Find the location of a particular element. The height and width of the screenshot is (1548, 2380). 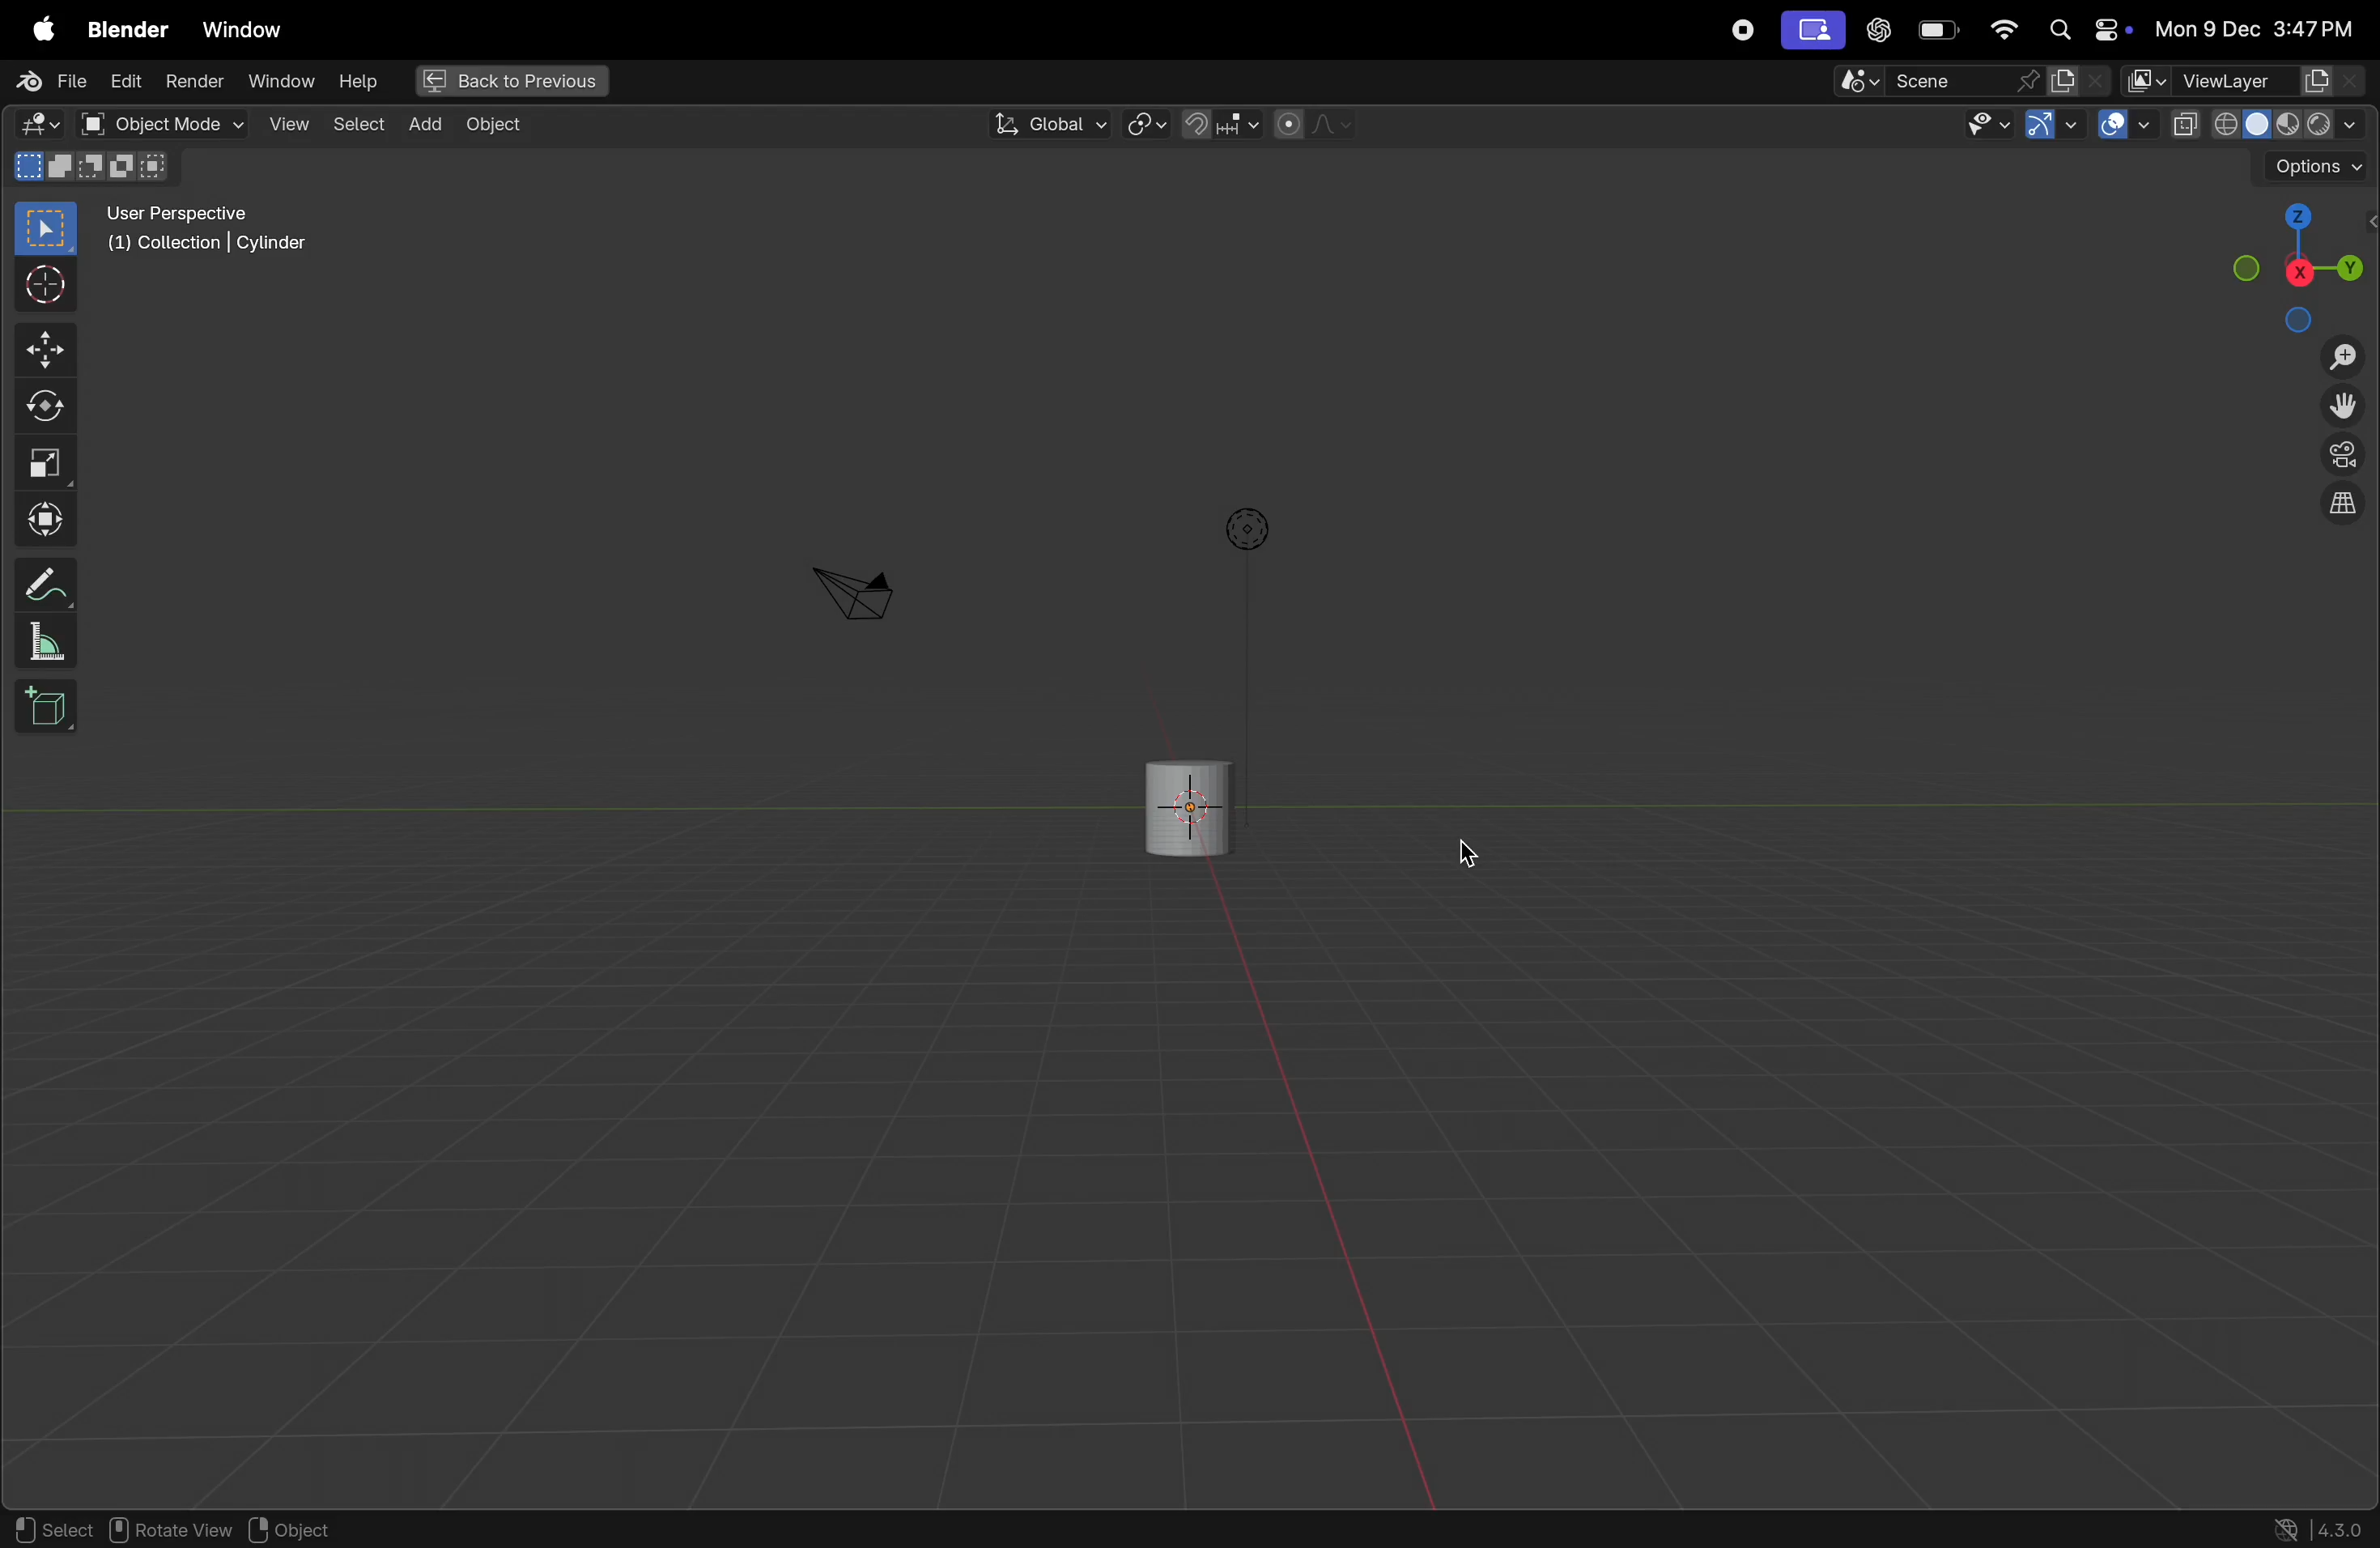

global is located at coordinates (1048, 124).